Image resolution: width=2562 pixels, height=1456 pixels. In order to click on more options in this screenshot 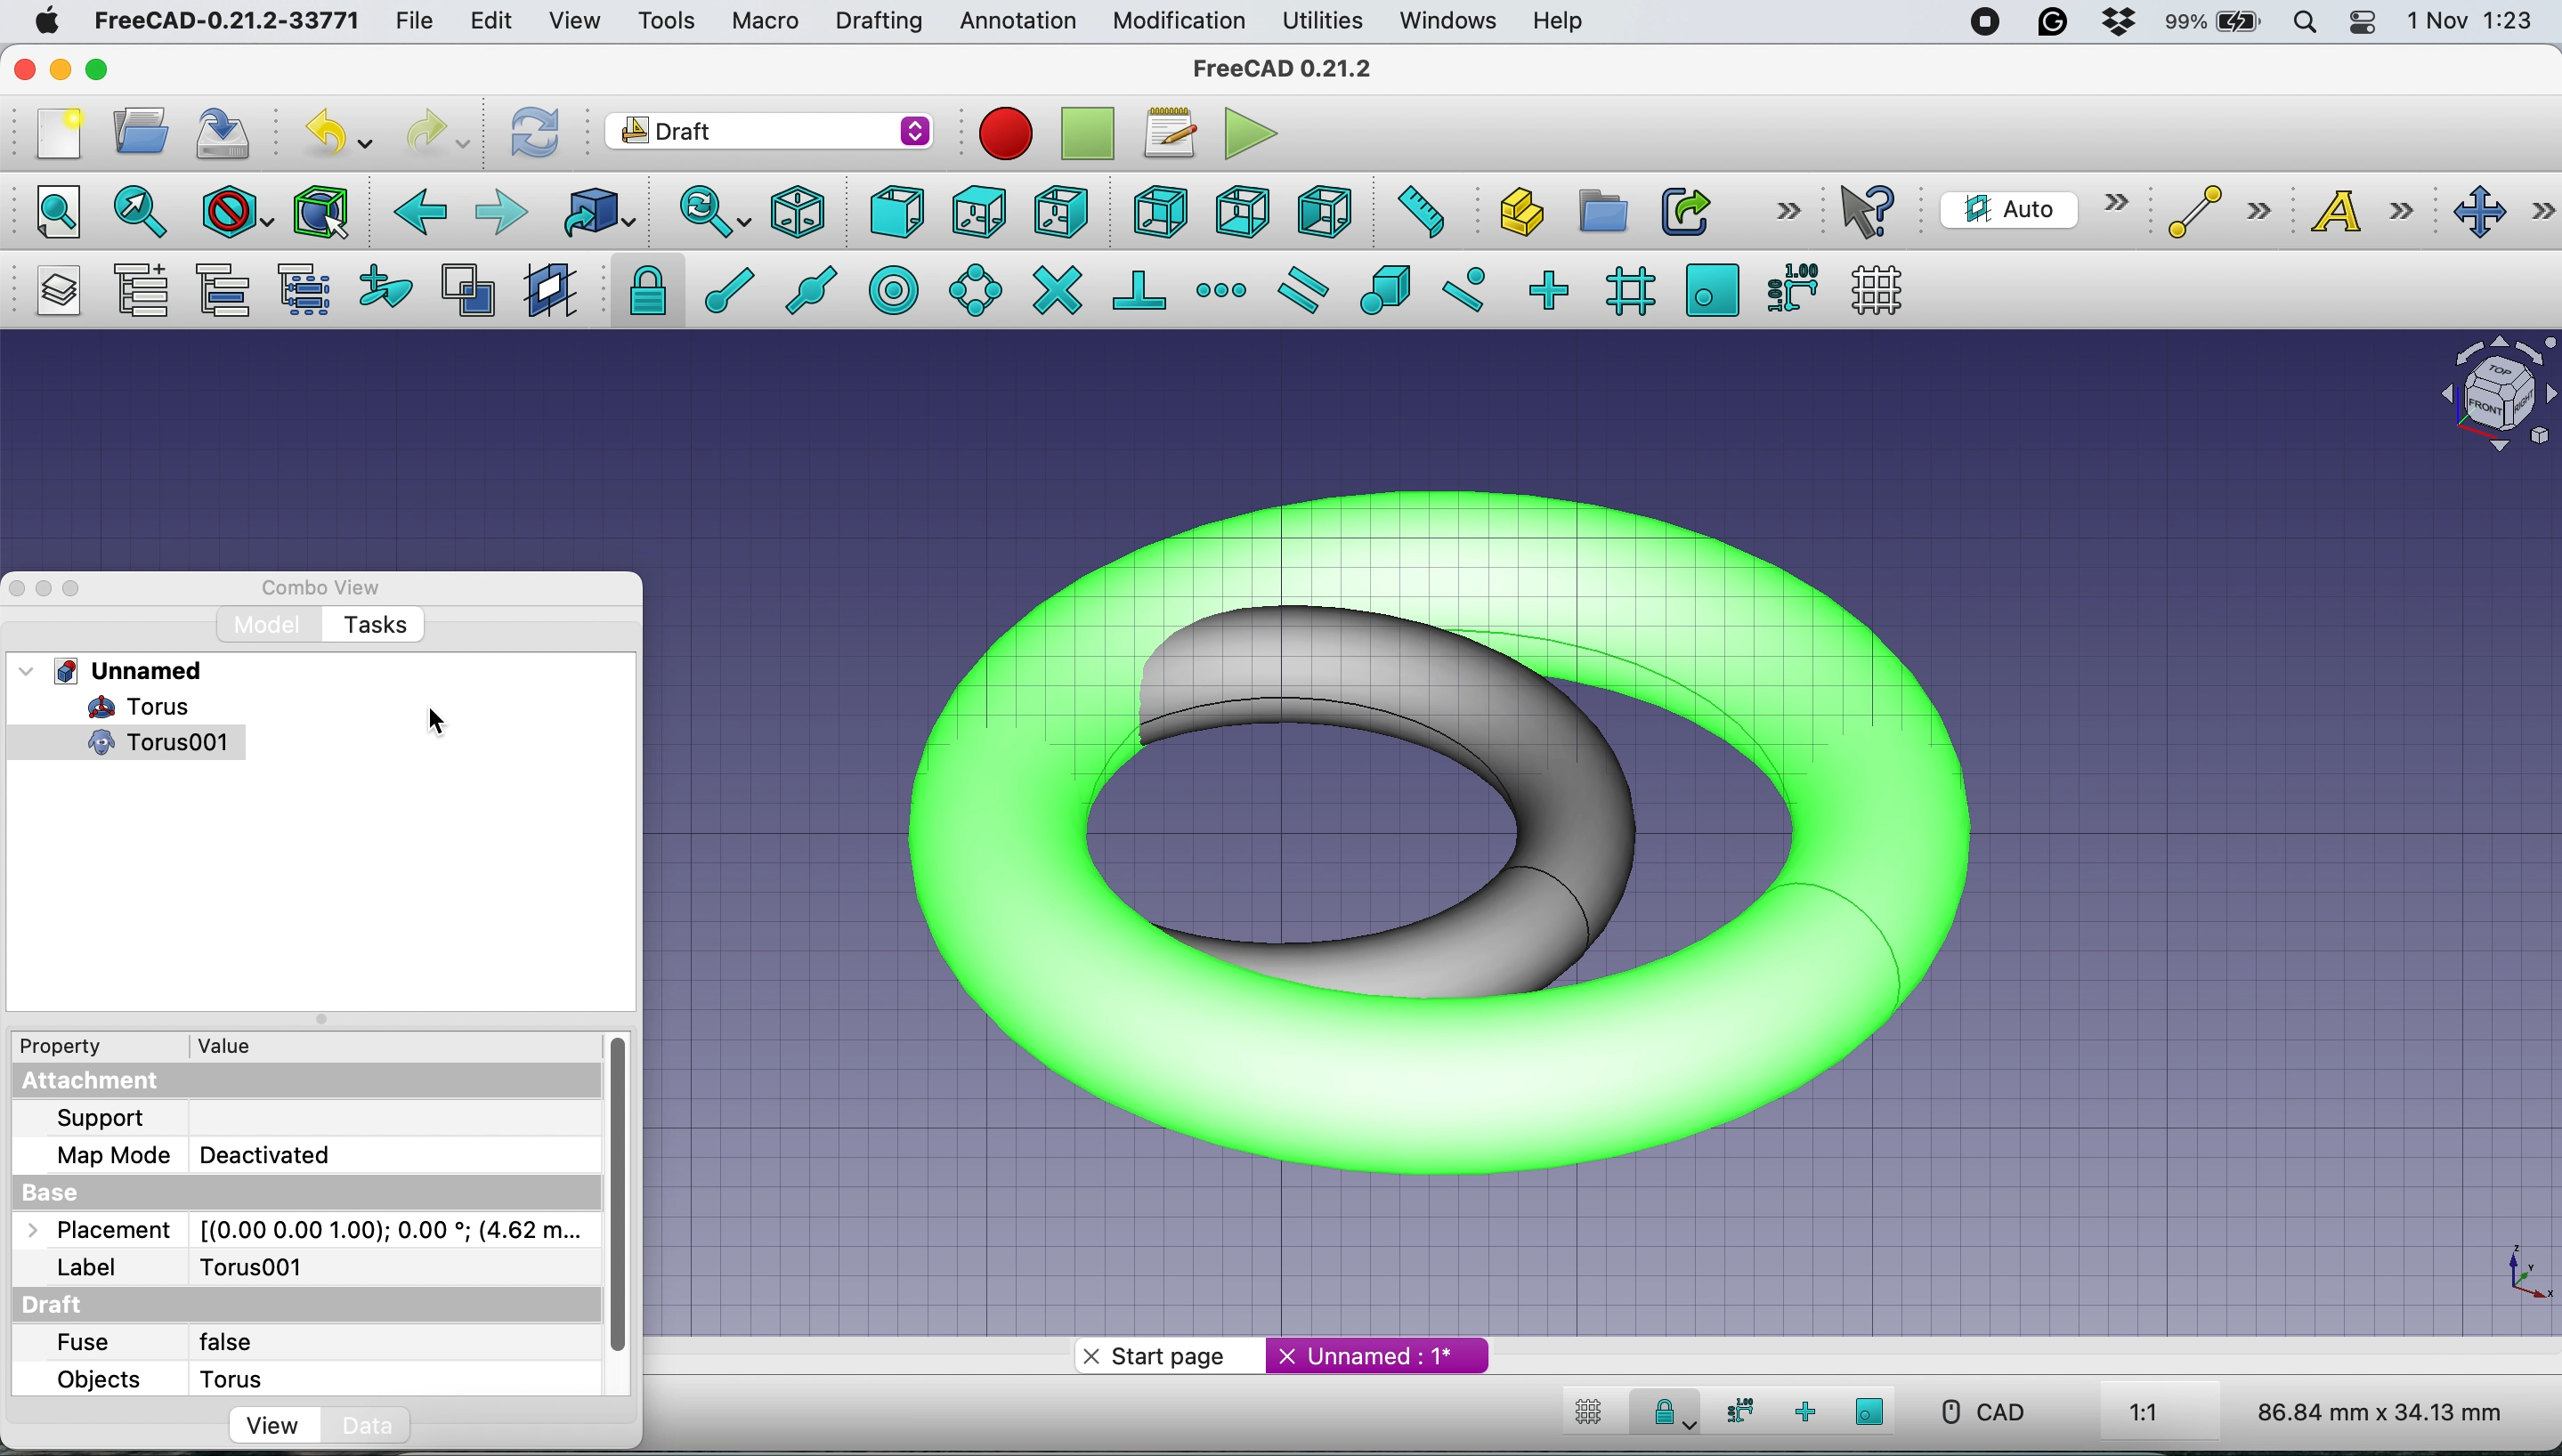, I will do `click(1784, 211)`.